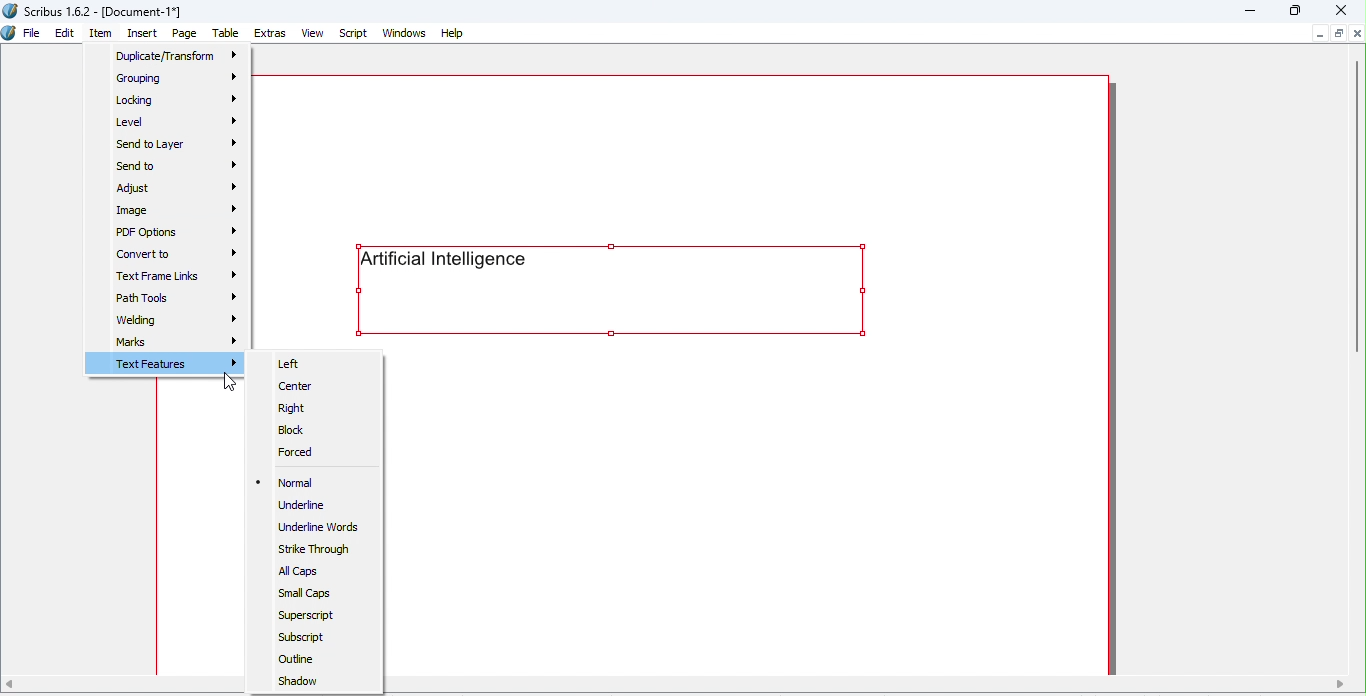  I want to click on Adjust, so click(179, 188).